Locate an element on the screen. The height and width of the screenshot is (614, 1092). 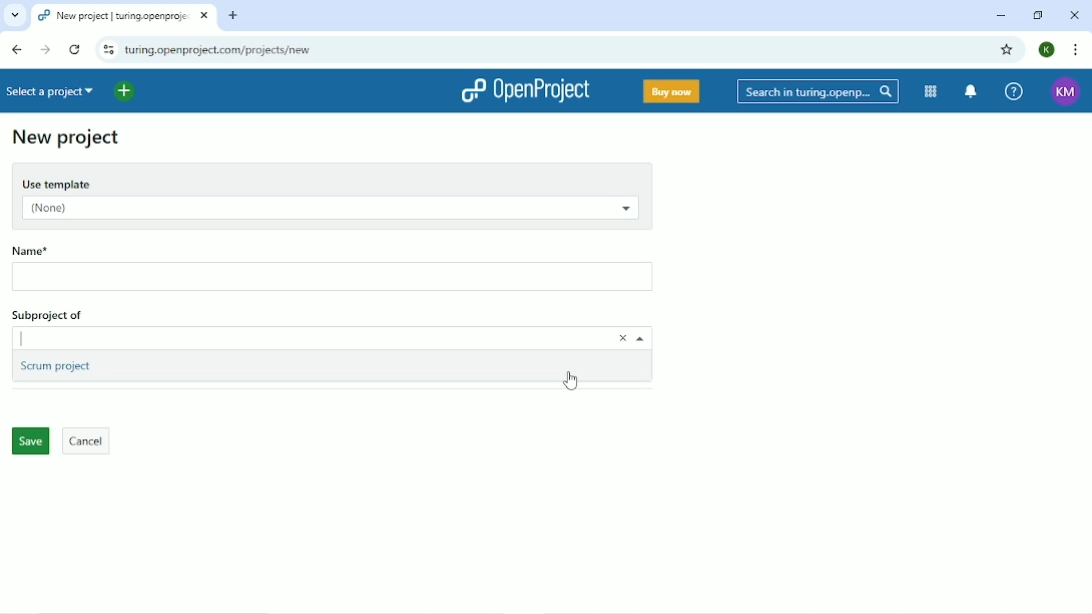
Modules is located at coordinates (932, 92).